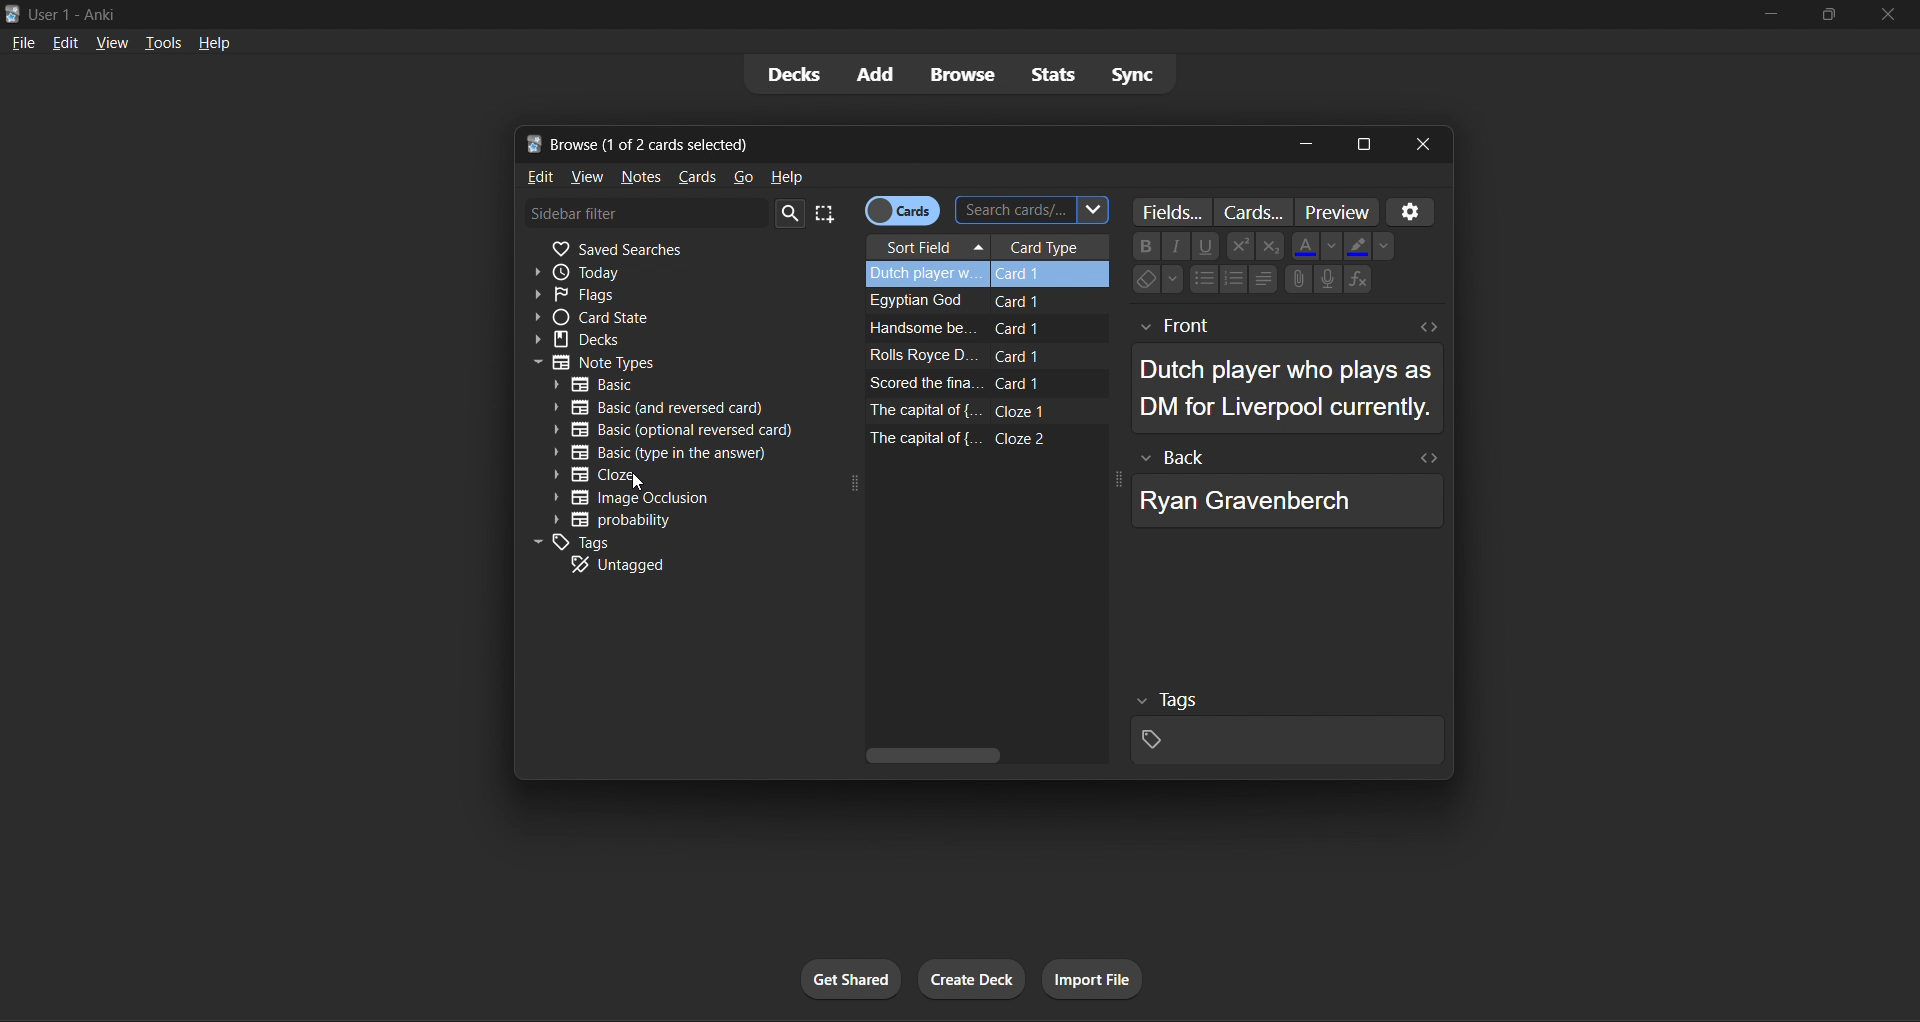 This screenshot has height=1022, width=1920. What do you see at coordinates (1292, 731) in the screenshot?
I see `selected card tags` at bounding box center [1292, 731].